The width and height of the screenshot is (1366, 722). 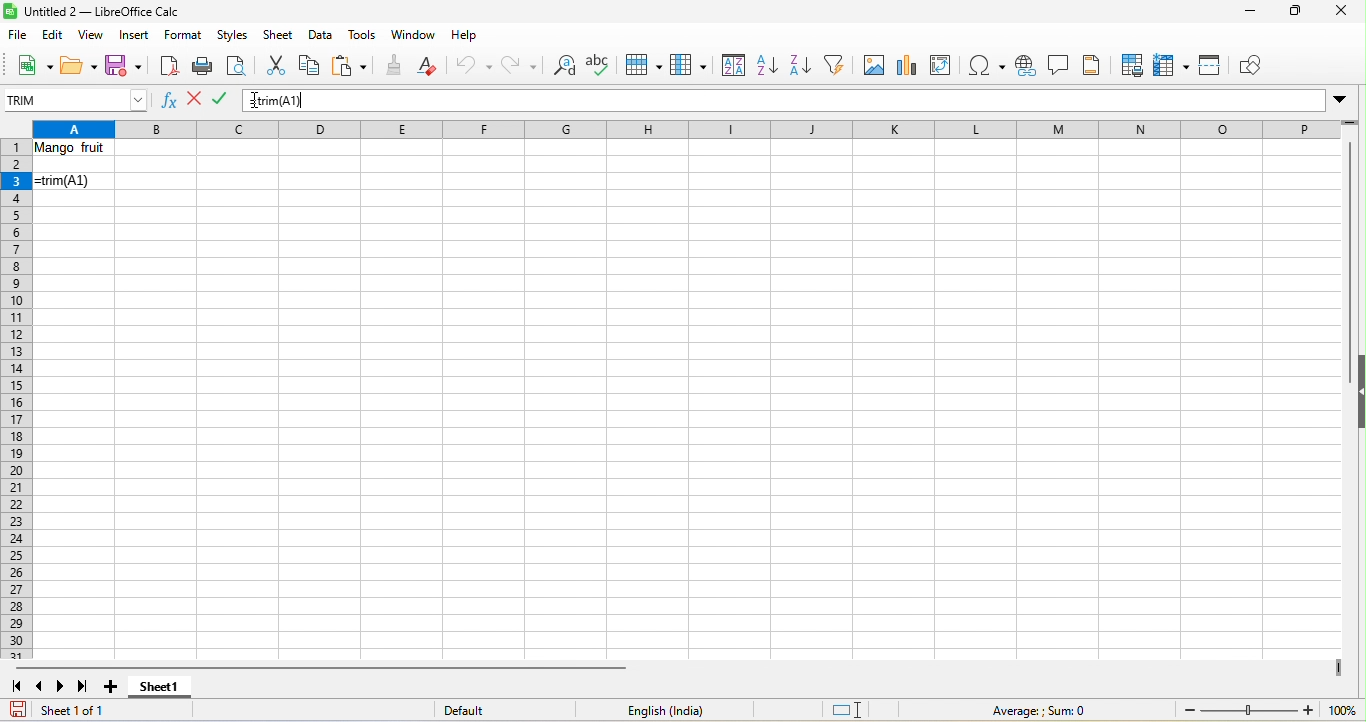 I want to click on undo, so click(x=470, y=69).